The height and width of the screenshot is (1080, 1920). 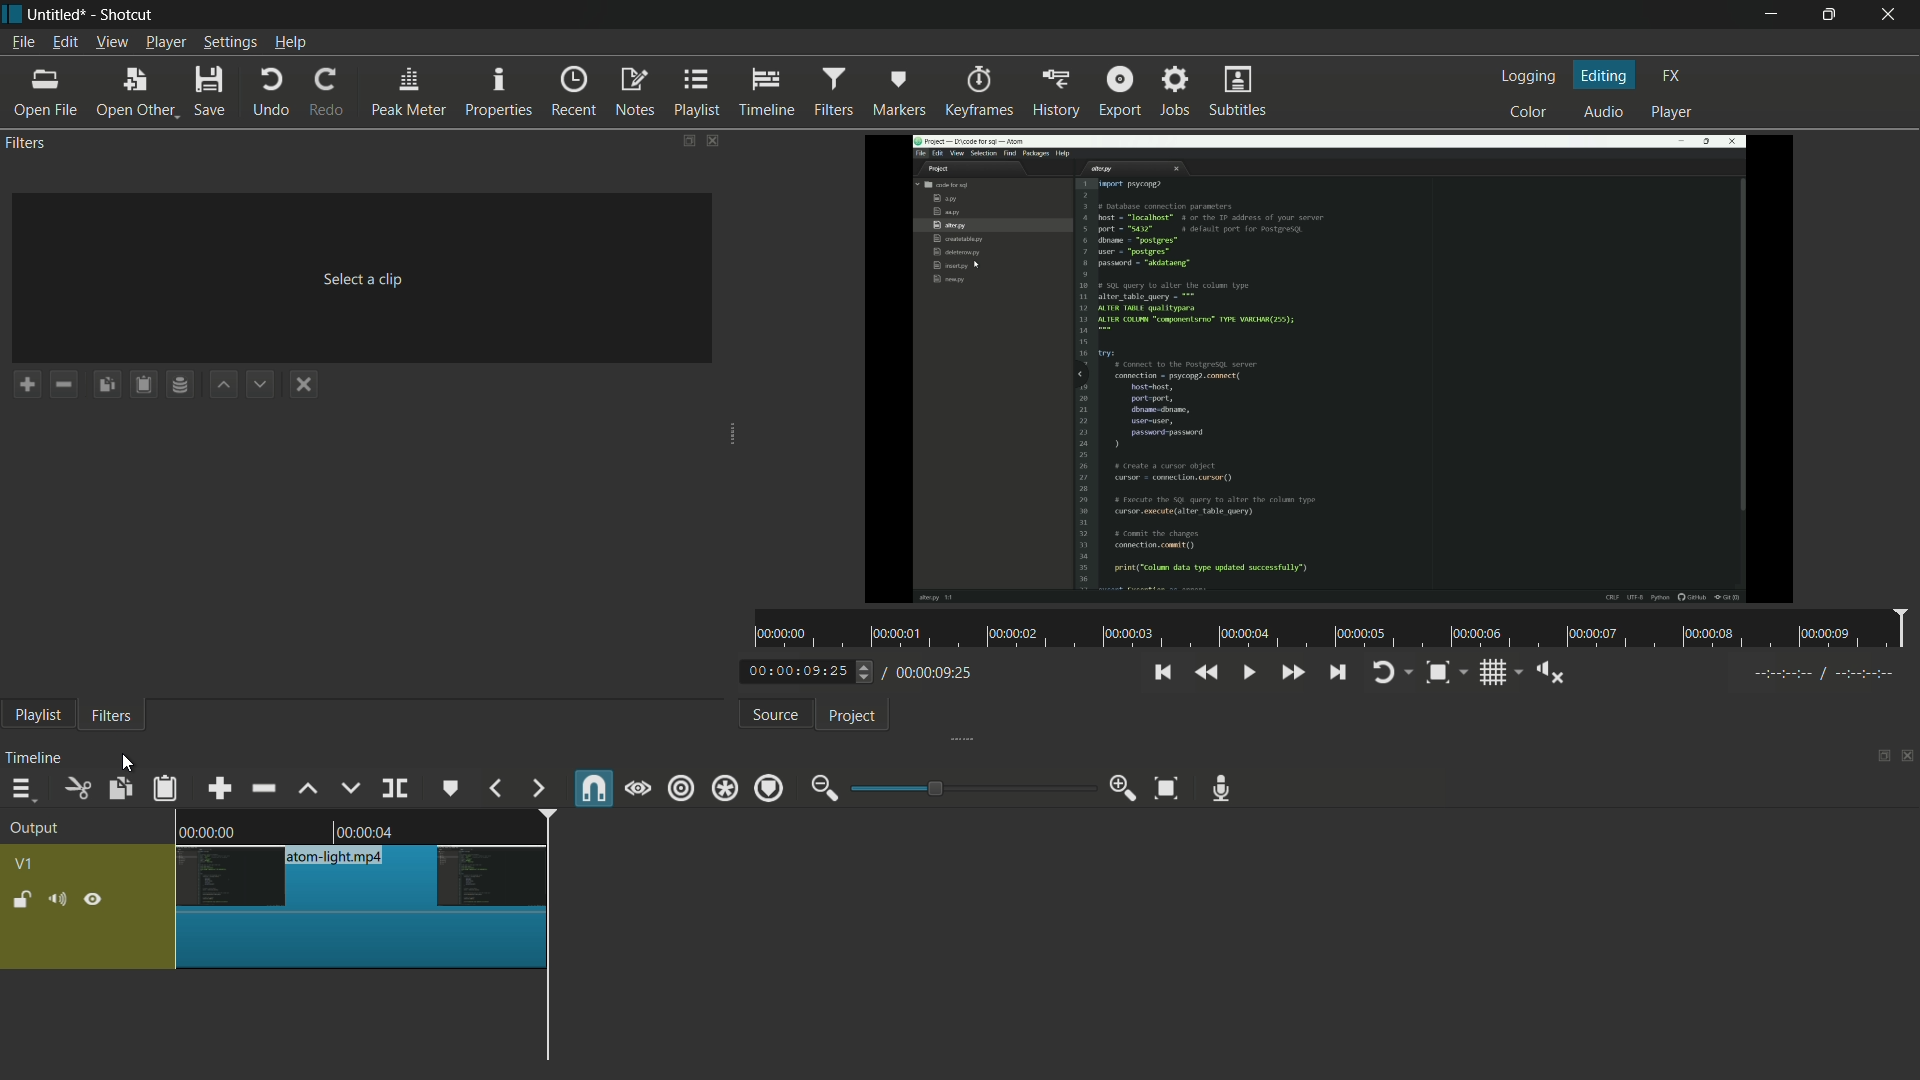 What do you see at coordinates (79, 788) in the screenshot?
I see `cut` at bounding box center [79, 788].